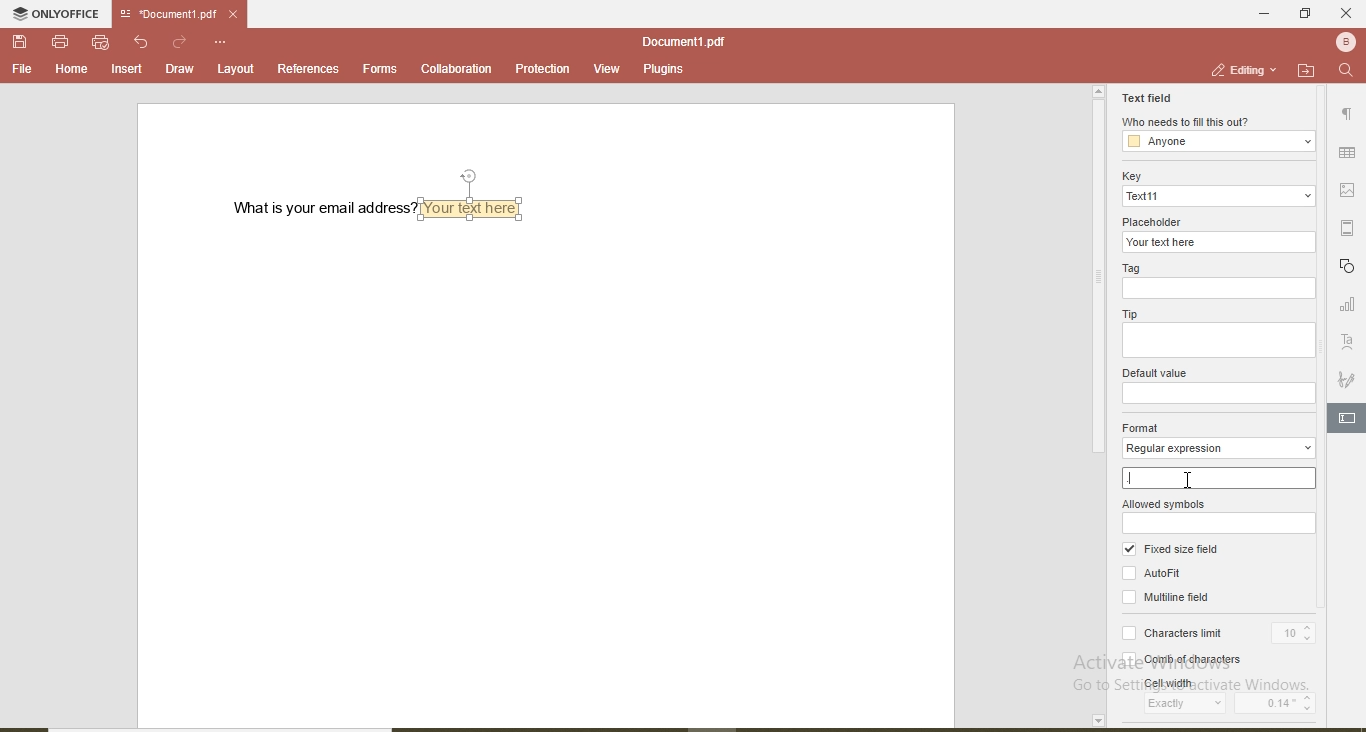  I want to click on graph, so click(1347, 306).